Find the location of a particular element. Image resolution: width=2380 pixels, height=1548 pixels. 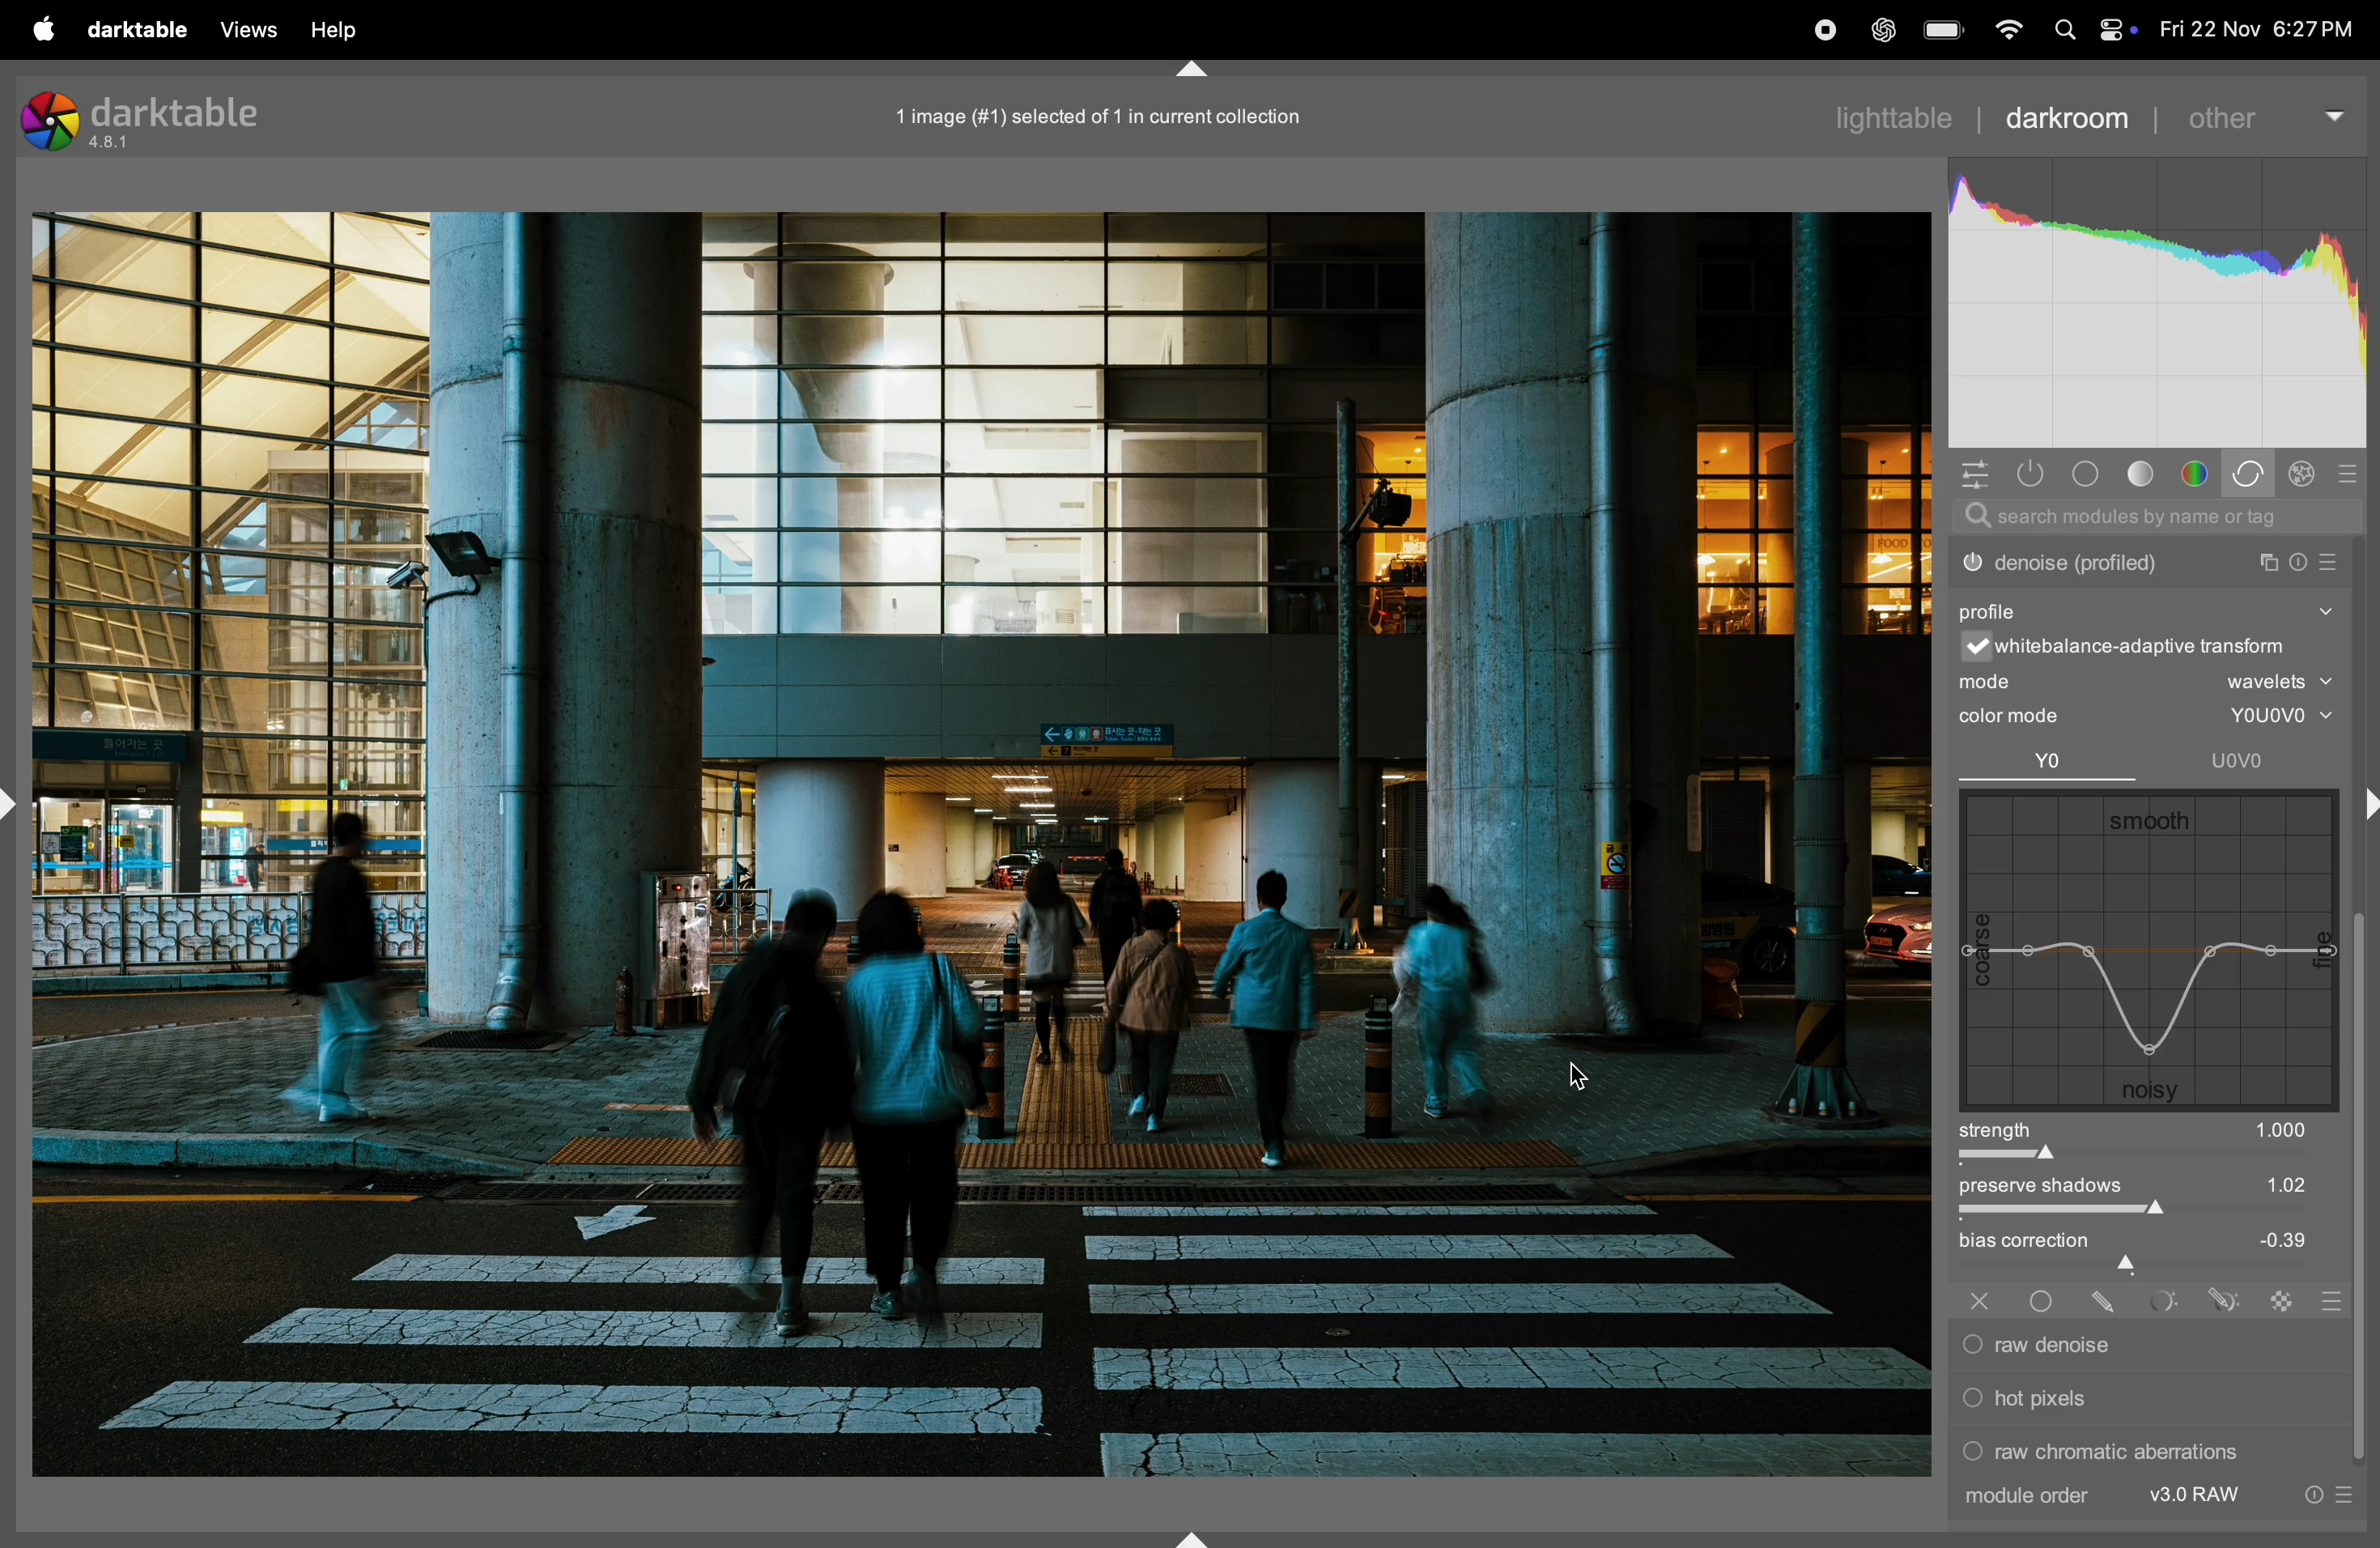

shift+ctrl+l is located at coordinates (16, 801).